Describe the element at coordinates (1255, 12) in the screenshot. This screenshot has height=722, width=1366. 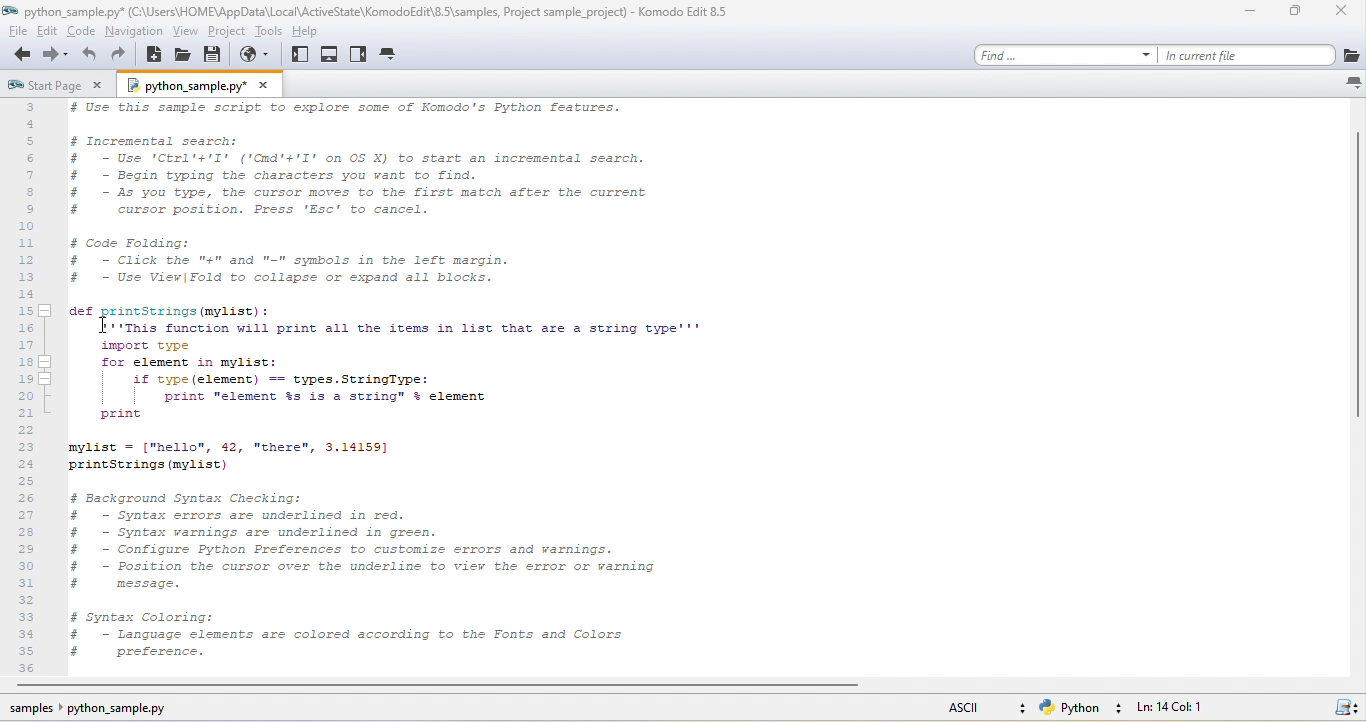
I see `minimize` at that location.